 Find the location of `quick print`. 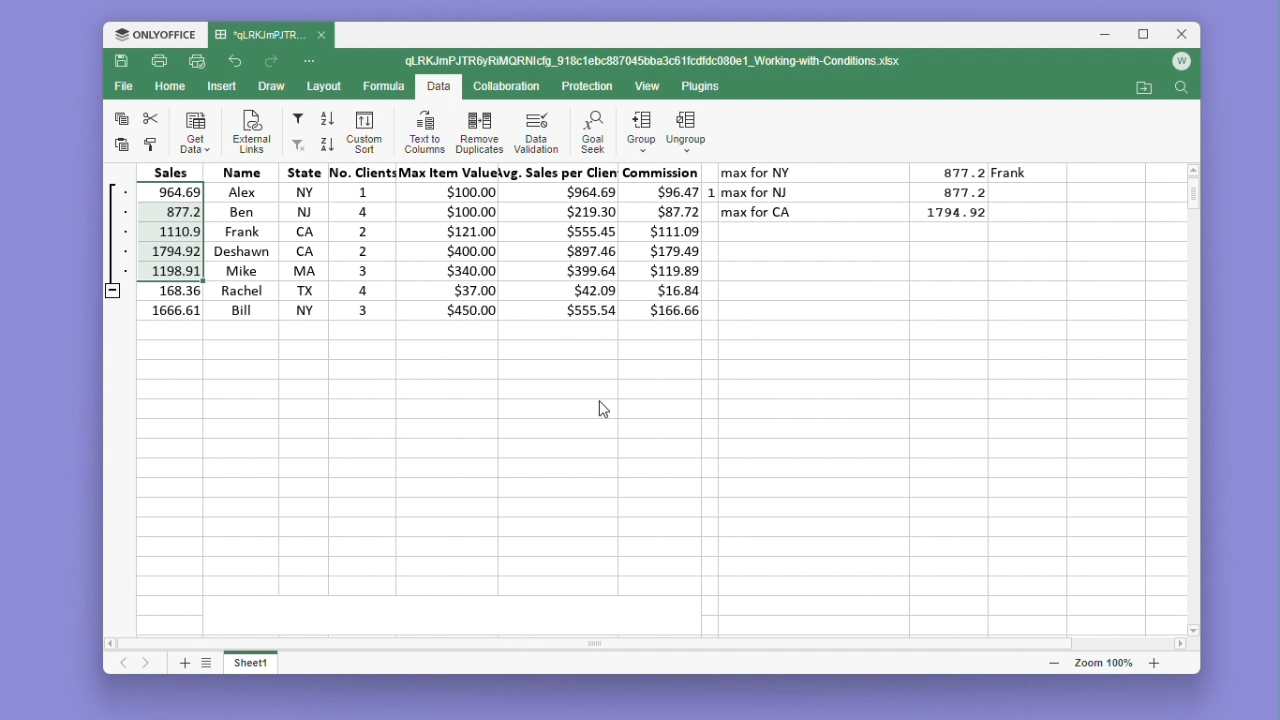

quick print is located at coordinates (198, 62).